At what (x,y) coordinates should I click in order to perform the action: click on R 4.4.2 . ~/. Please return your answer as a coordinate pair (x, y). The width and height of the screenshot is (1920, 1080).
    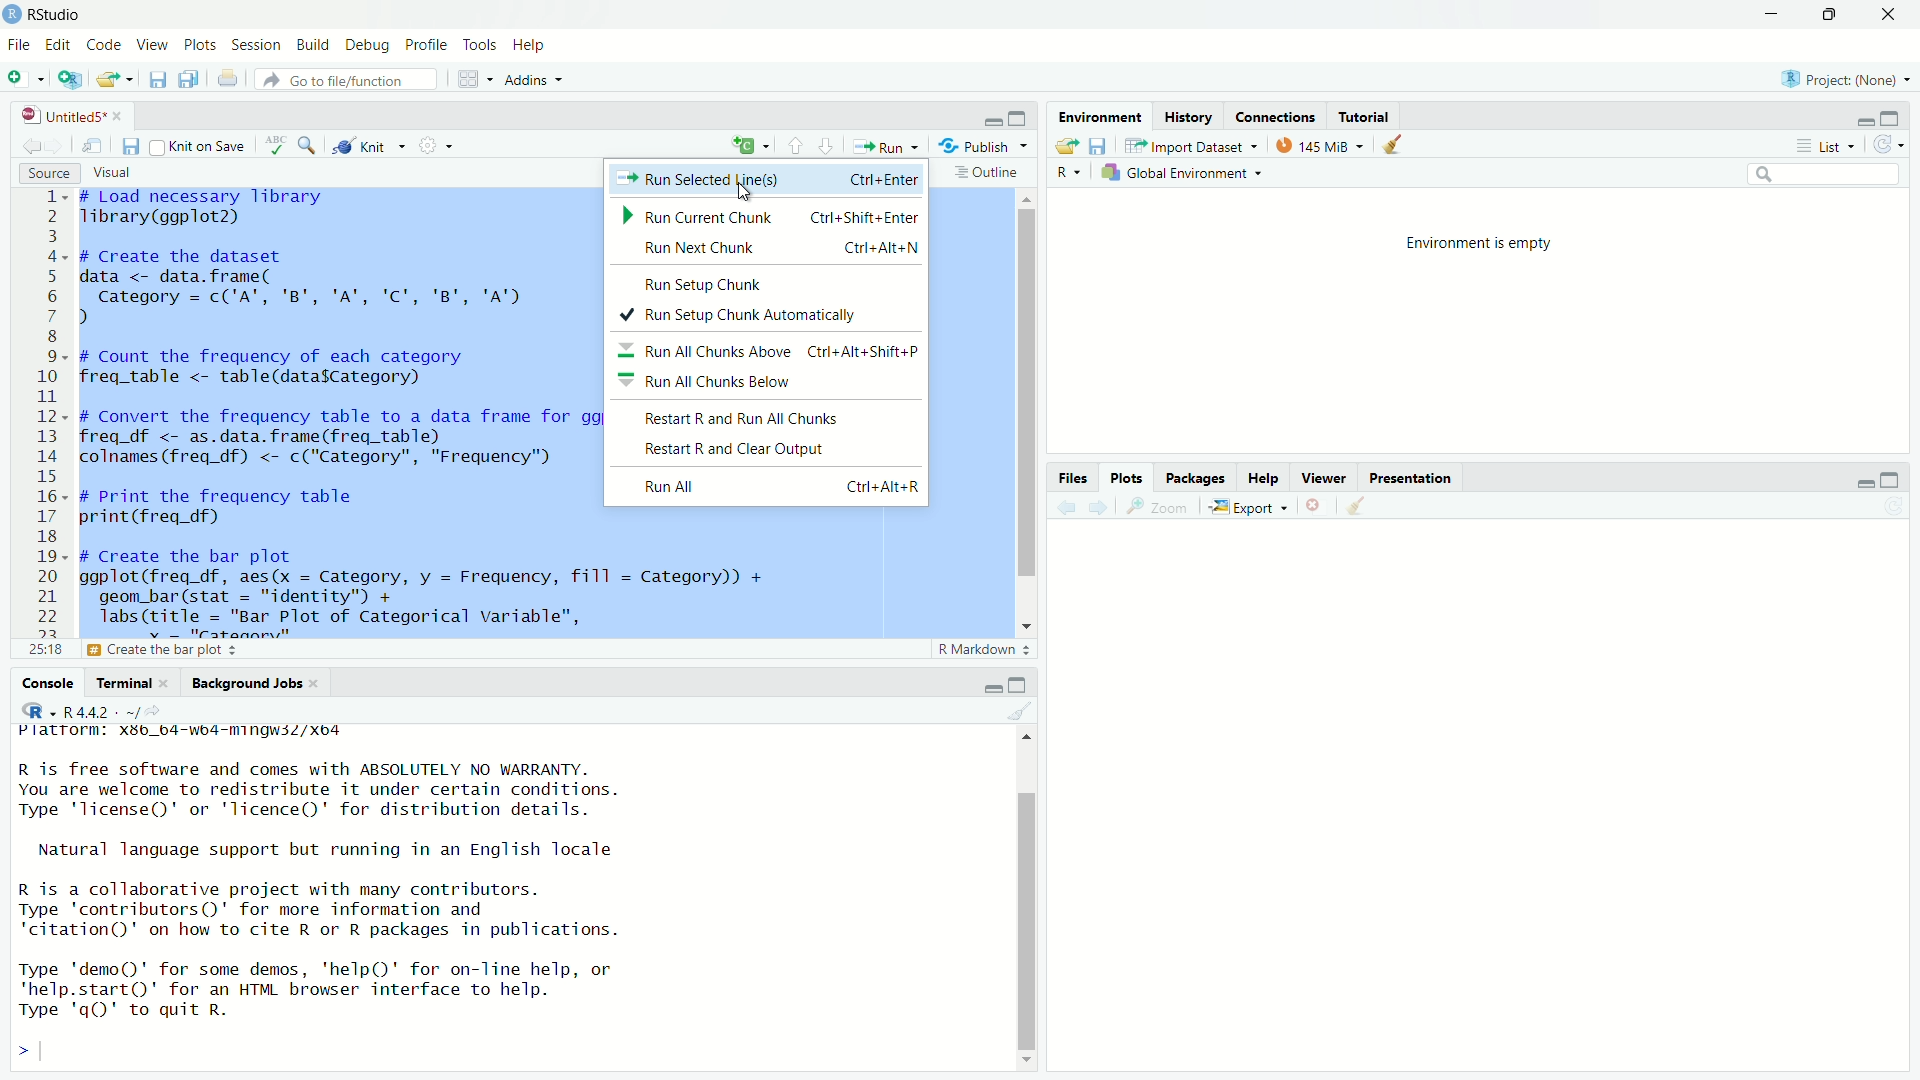
    Looking at the image, I should click on (104, 712).